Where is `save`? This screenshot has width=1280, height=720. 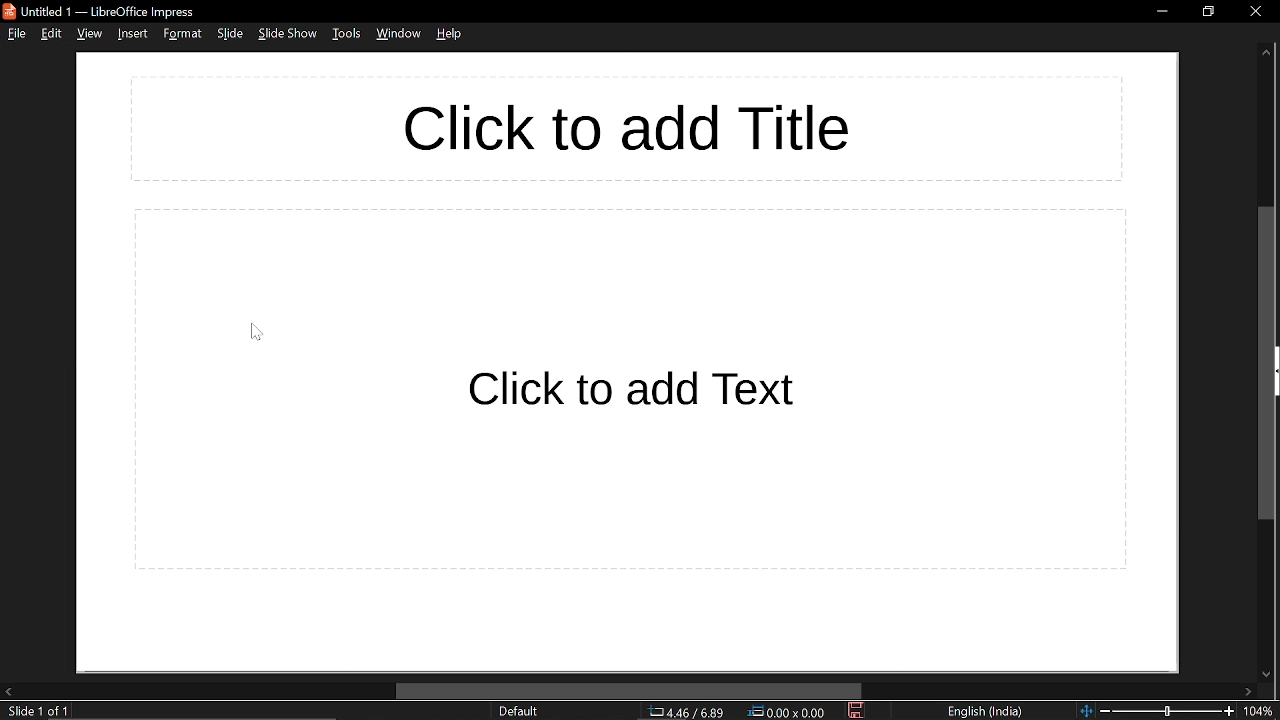 save is located at coordinates (857, 710).